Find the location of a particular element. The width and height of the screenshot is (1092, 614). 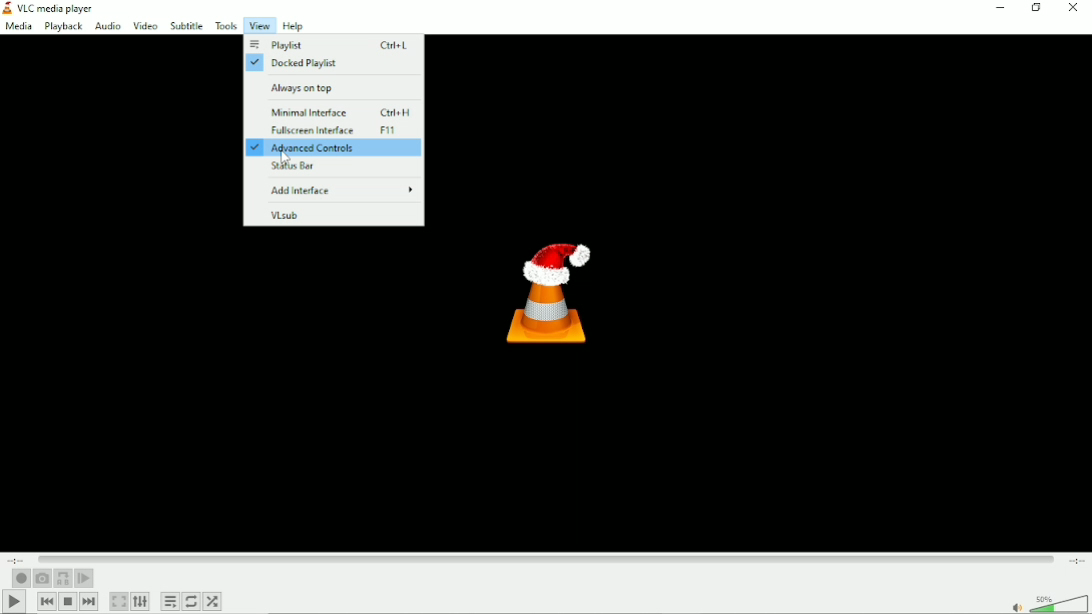

Restore down is located at coordinates (1038, 9).